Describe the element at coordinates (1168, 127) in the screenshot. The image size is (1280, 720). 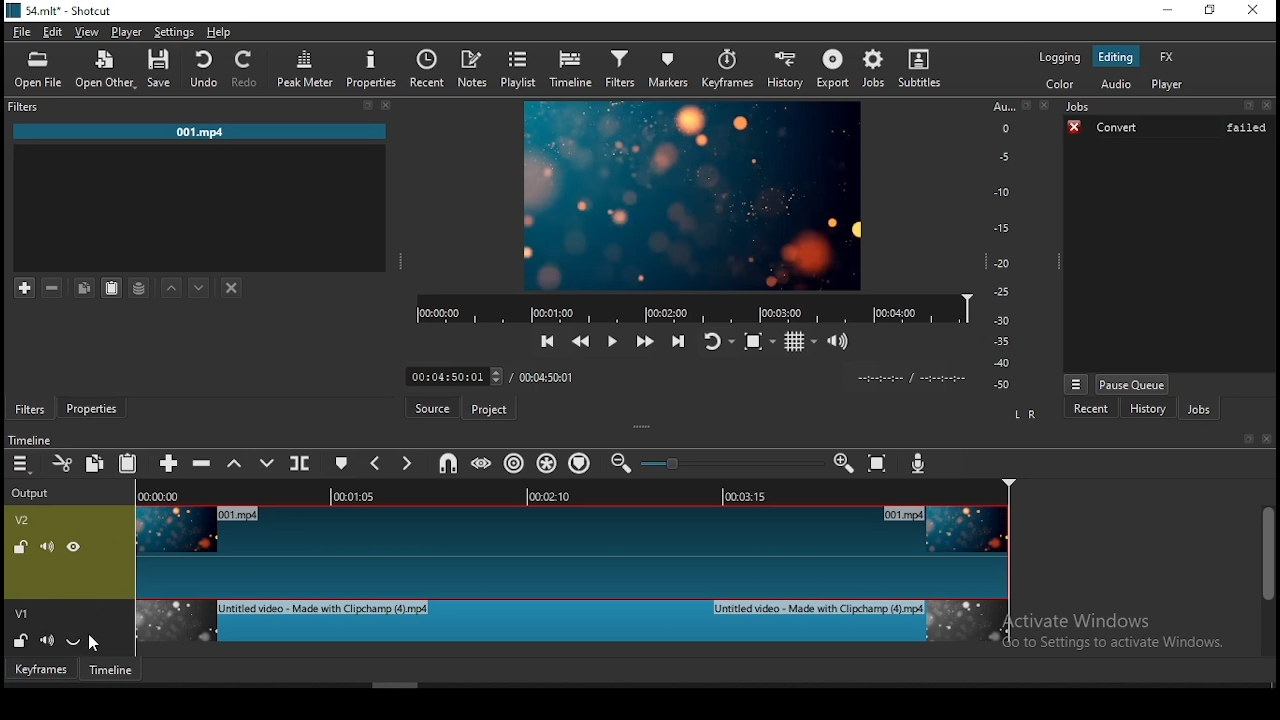
I see `convert failed` at that location.